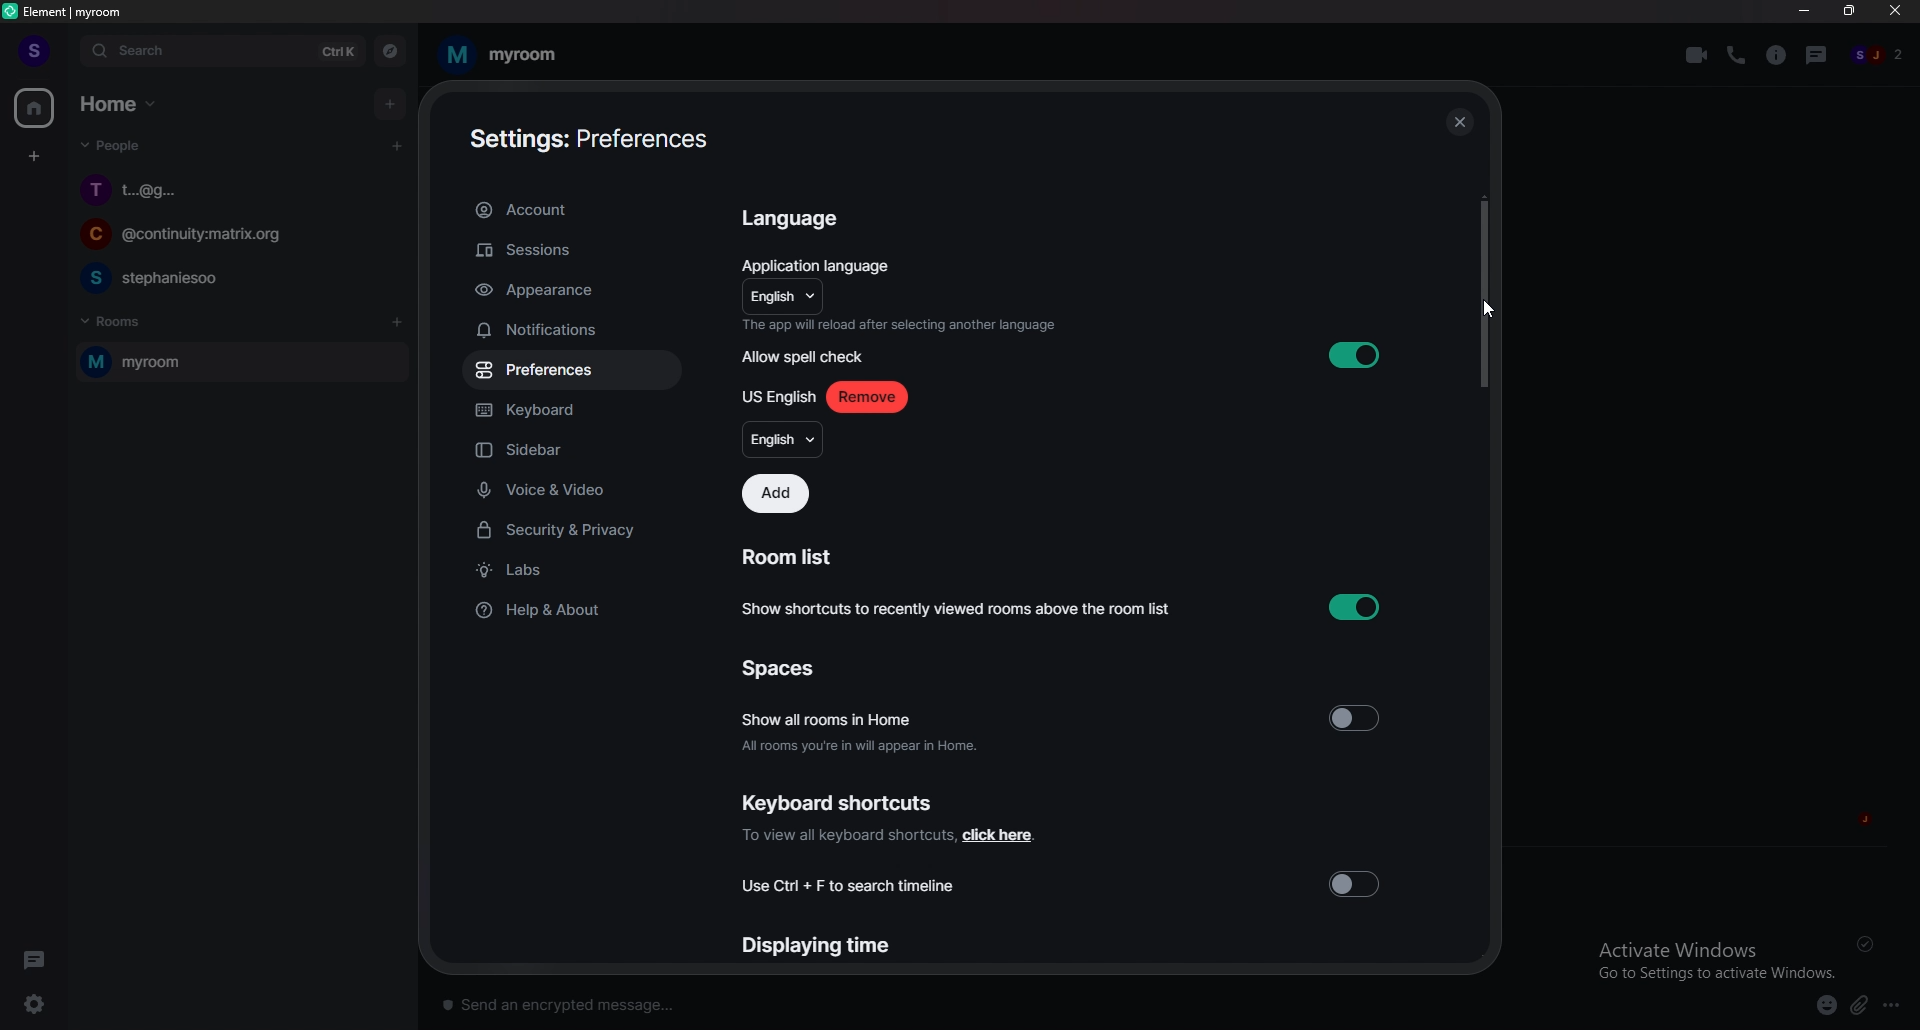 The width and height of the screenshot is (1920, 1030). What do you see at coordinates (122, 102) in the screenshot?
I see `Home` at bounding box center [122, 102].